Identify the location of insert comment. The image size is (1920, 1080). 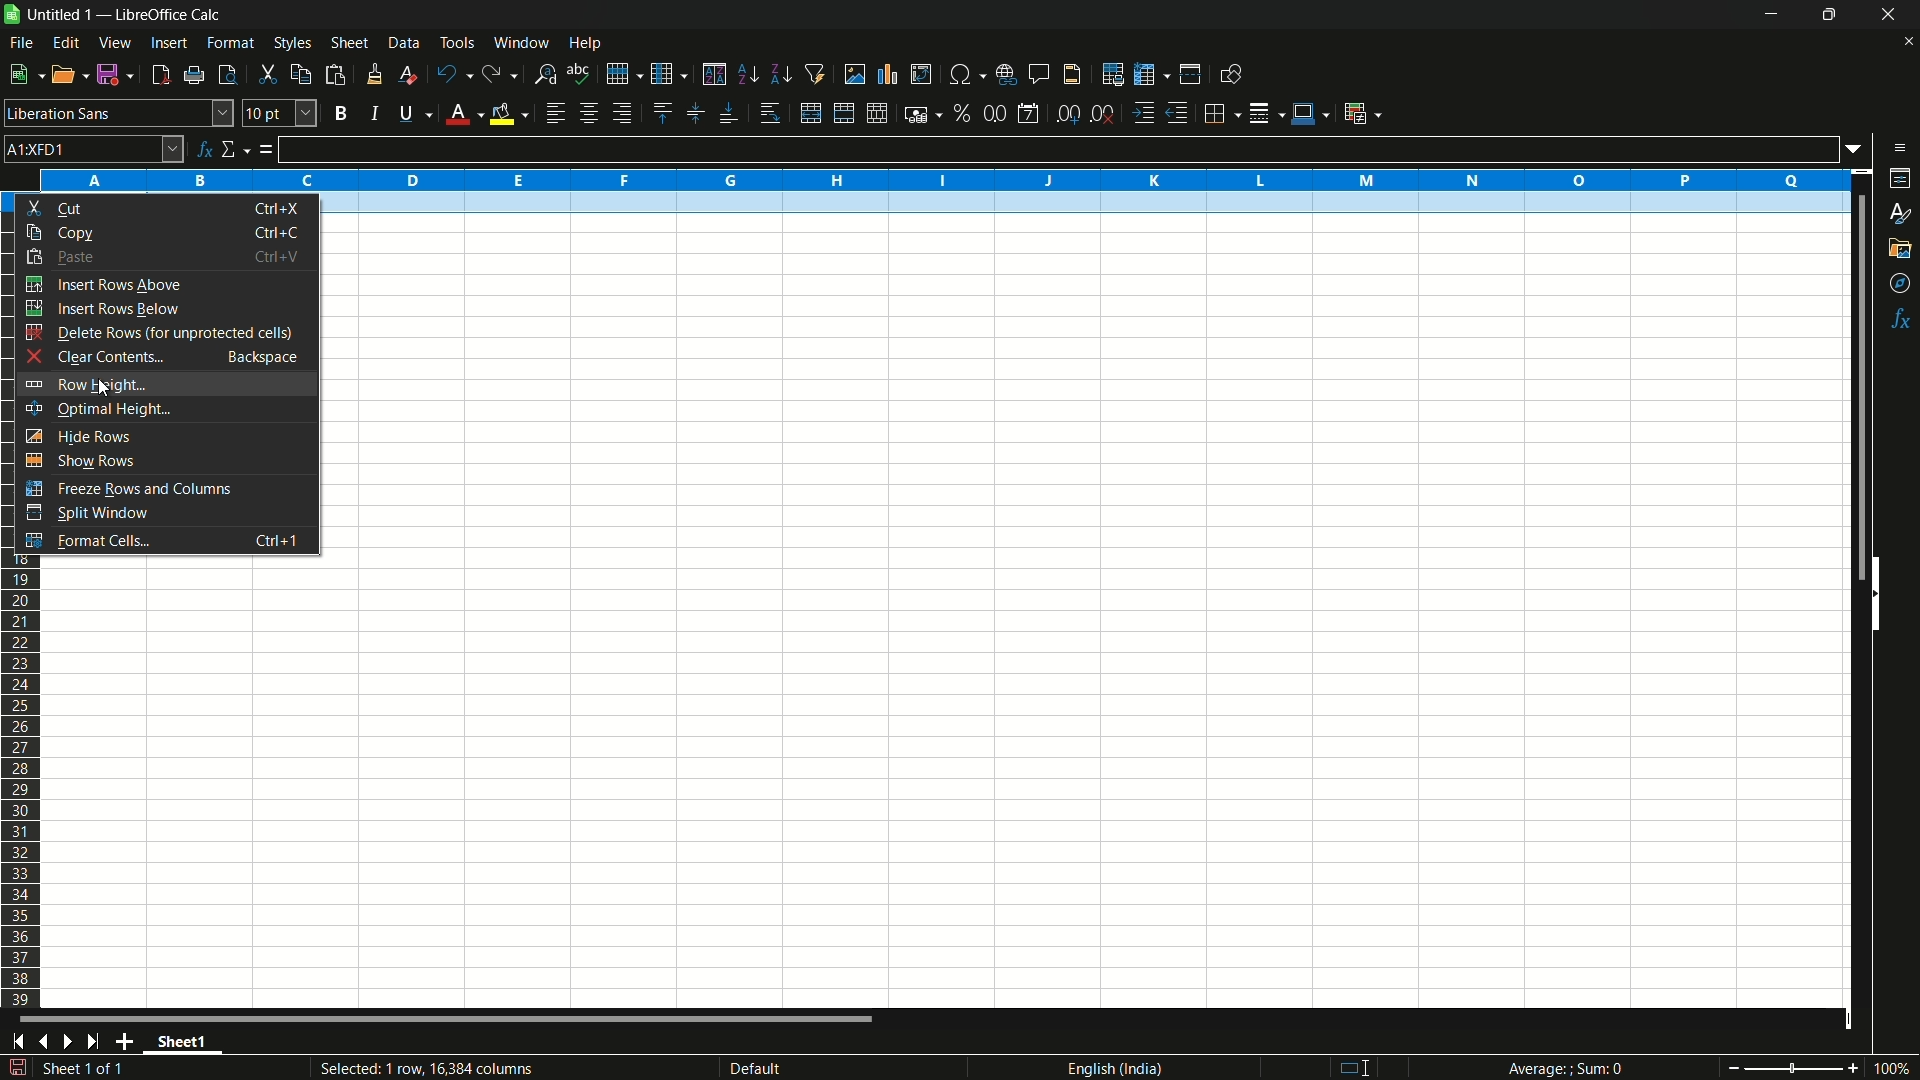
(1040, 74).